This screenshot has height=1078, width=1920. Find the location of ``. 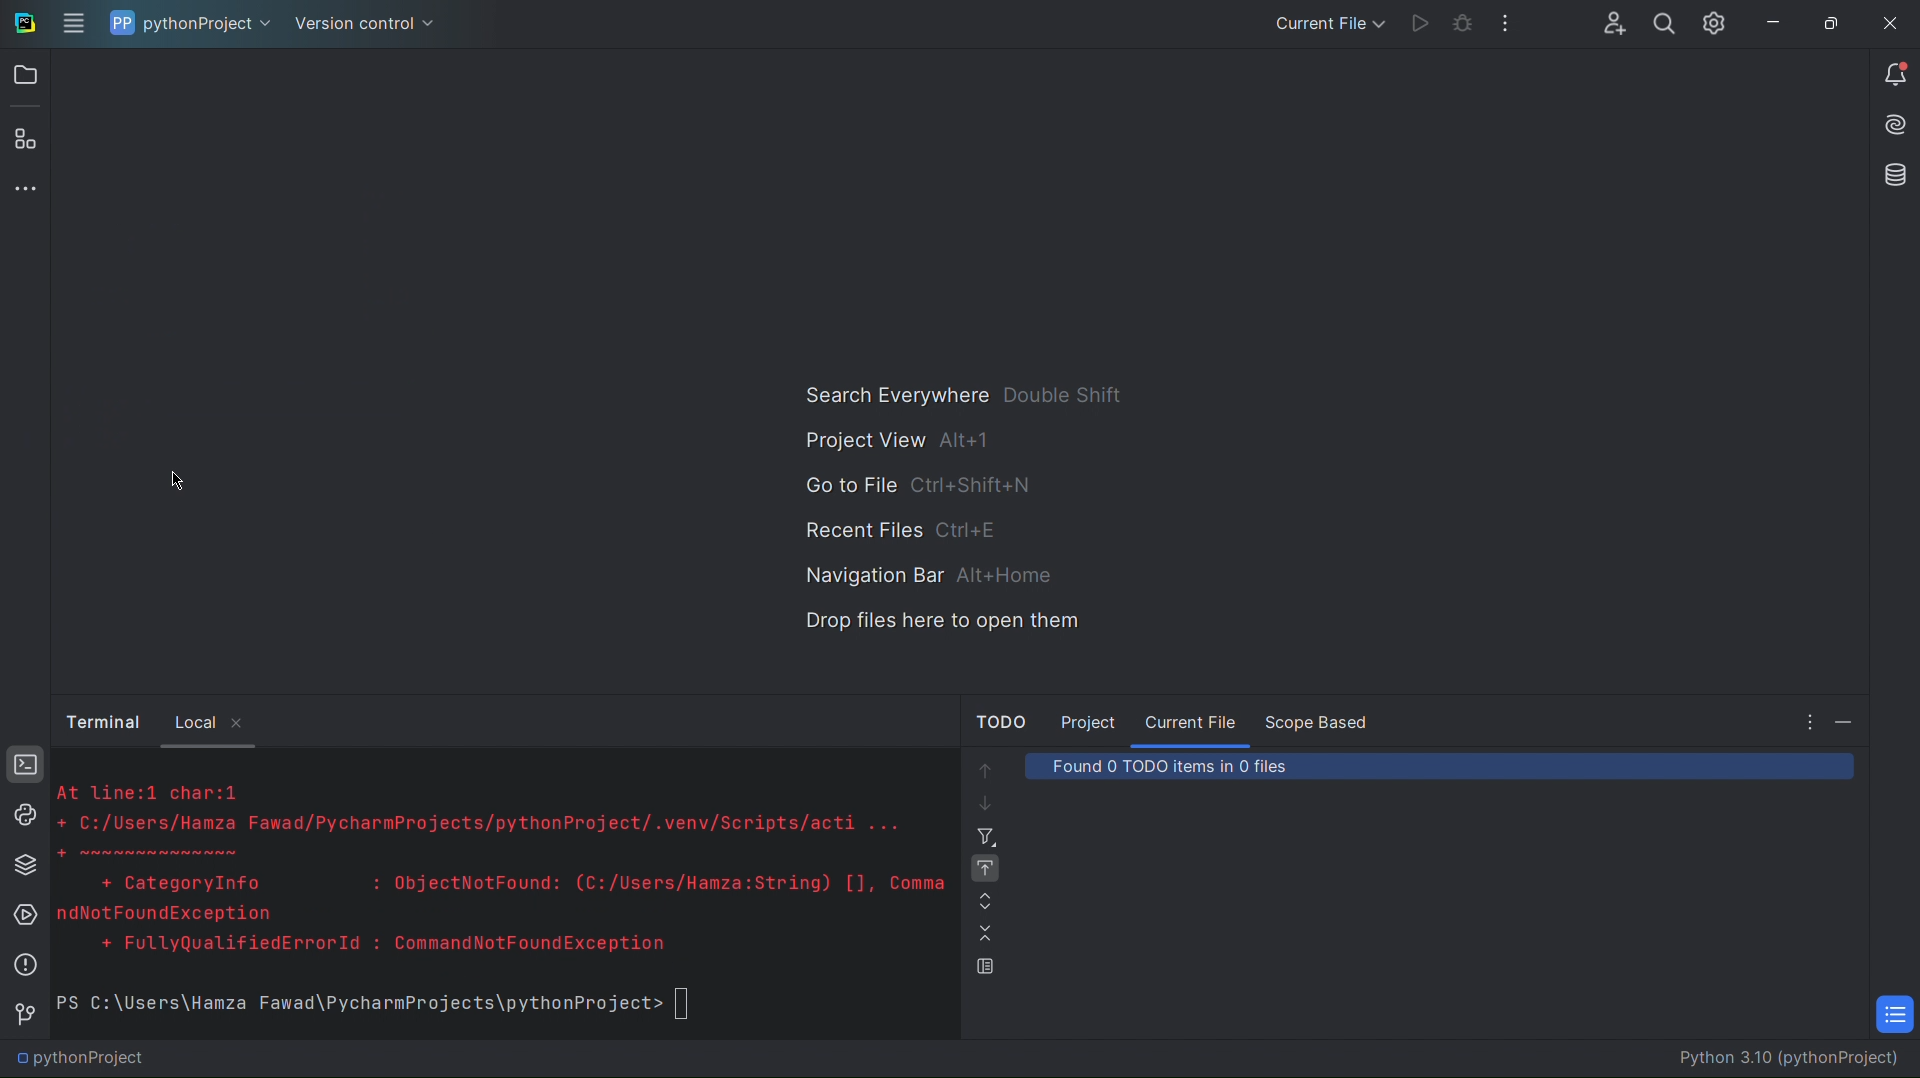

 is located at coordinates (104, 720).